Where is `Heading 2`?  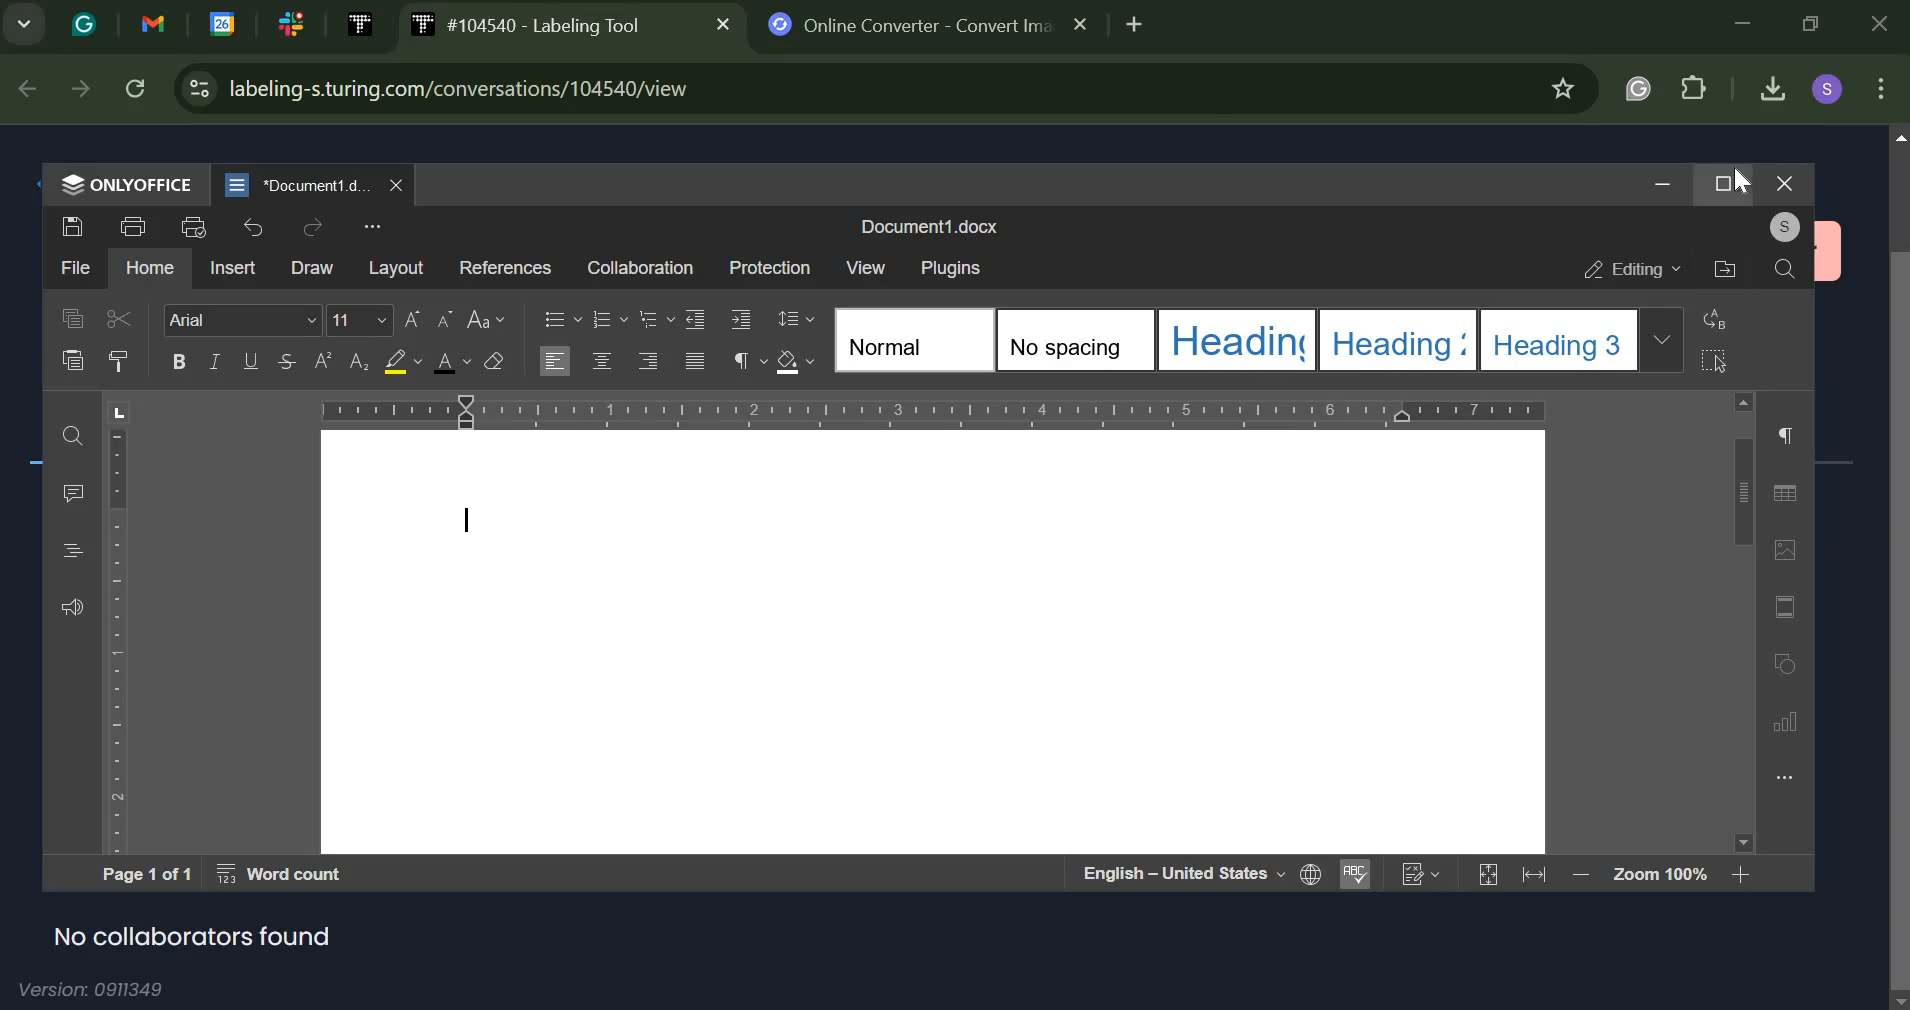
Heading 2 is located at coordinates (1400, 339).